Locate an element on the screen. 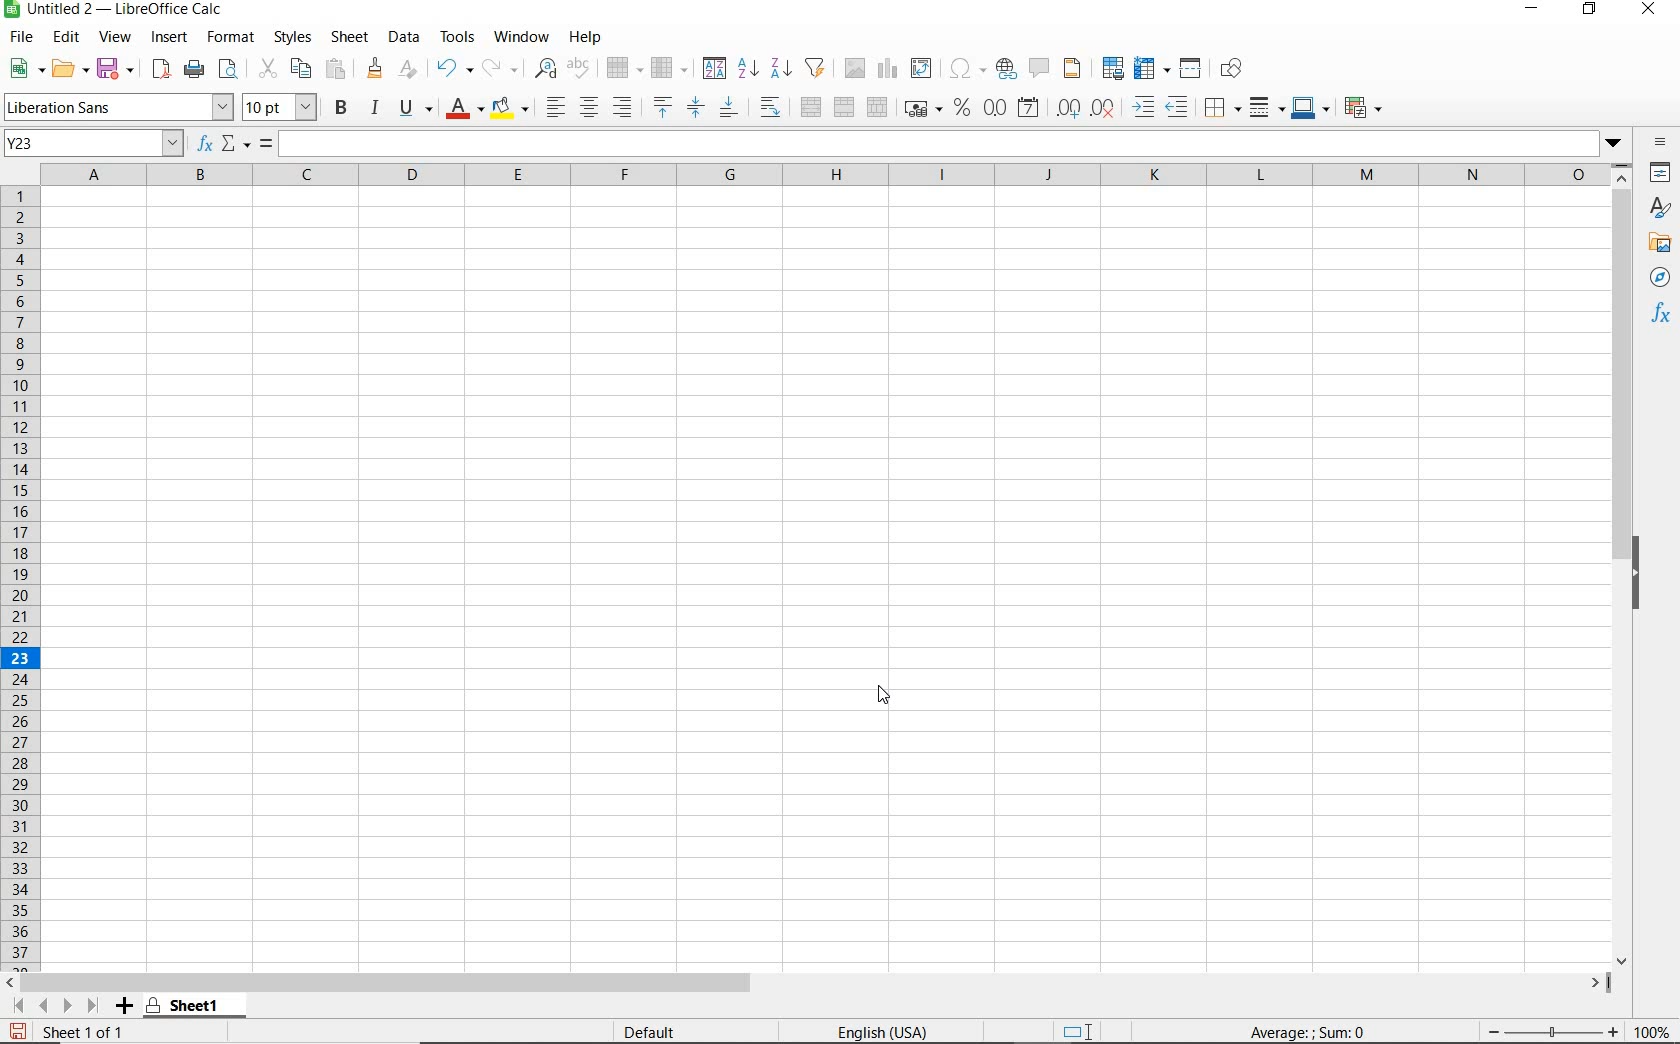 Image resolution: width=1680 pixels, height=1044 pixels. INSERT SPECIAL CHARACTERS is located at coordinates (967, 68).